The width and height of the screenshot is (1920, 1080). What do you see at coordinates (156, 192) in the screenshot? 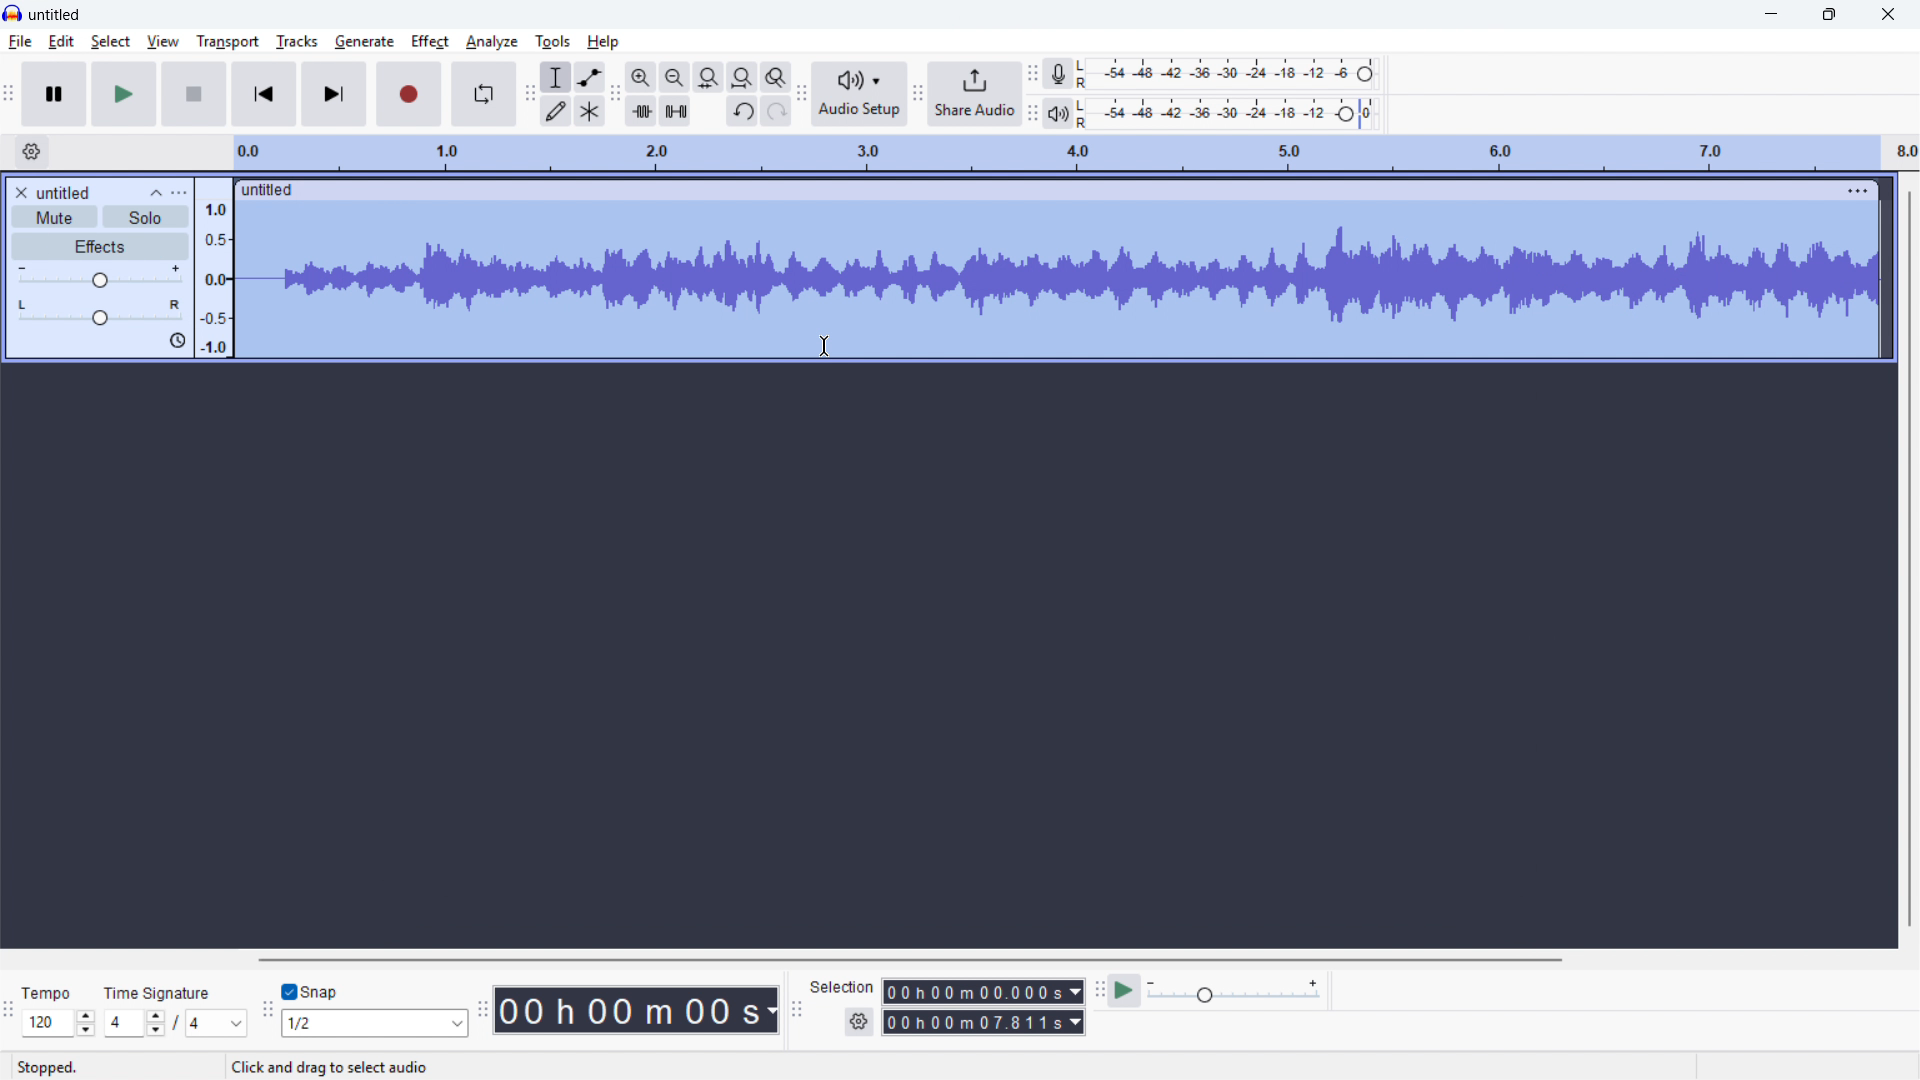
I see `collapse` at bounding box center [156, 192].